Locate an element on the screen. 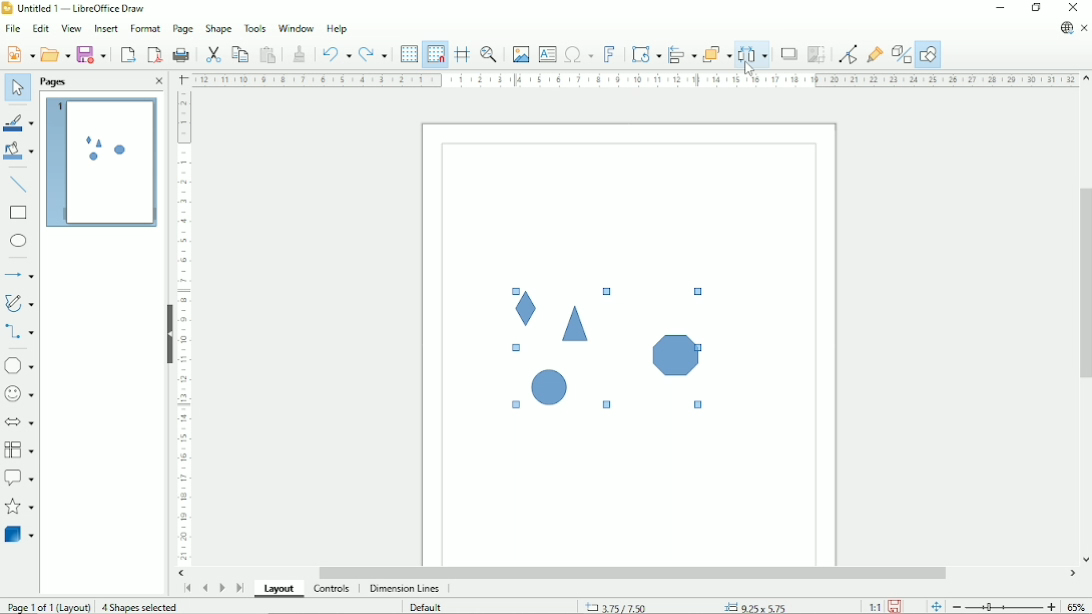 This screenshot has height=614, width=1092. Horizontal scrollbar is located at coordinates (635, 572).